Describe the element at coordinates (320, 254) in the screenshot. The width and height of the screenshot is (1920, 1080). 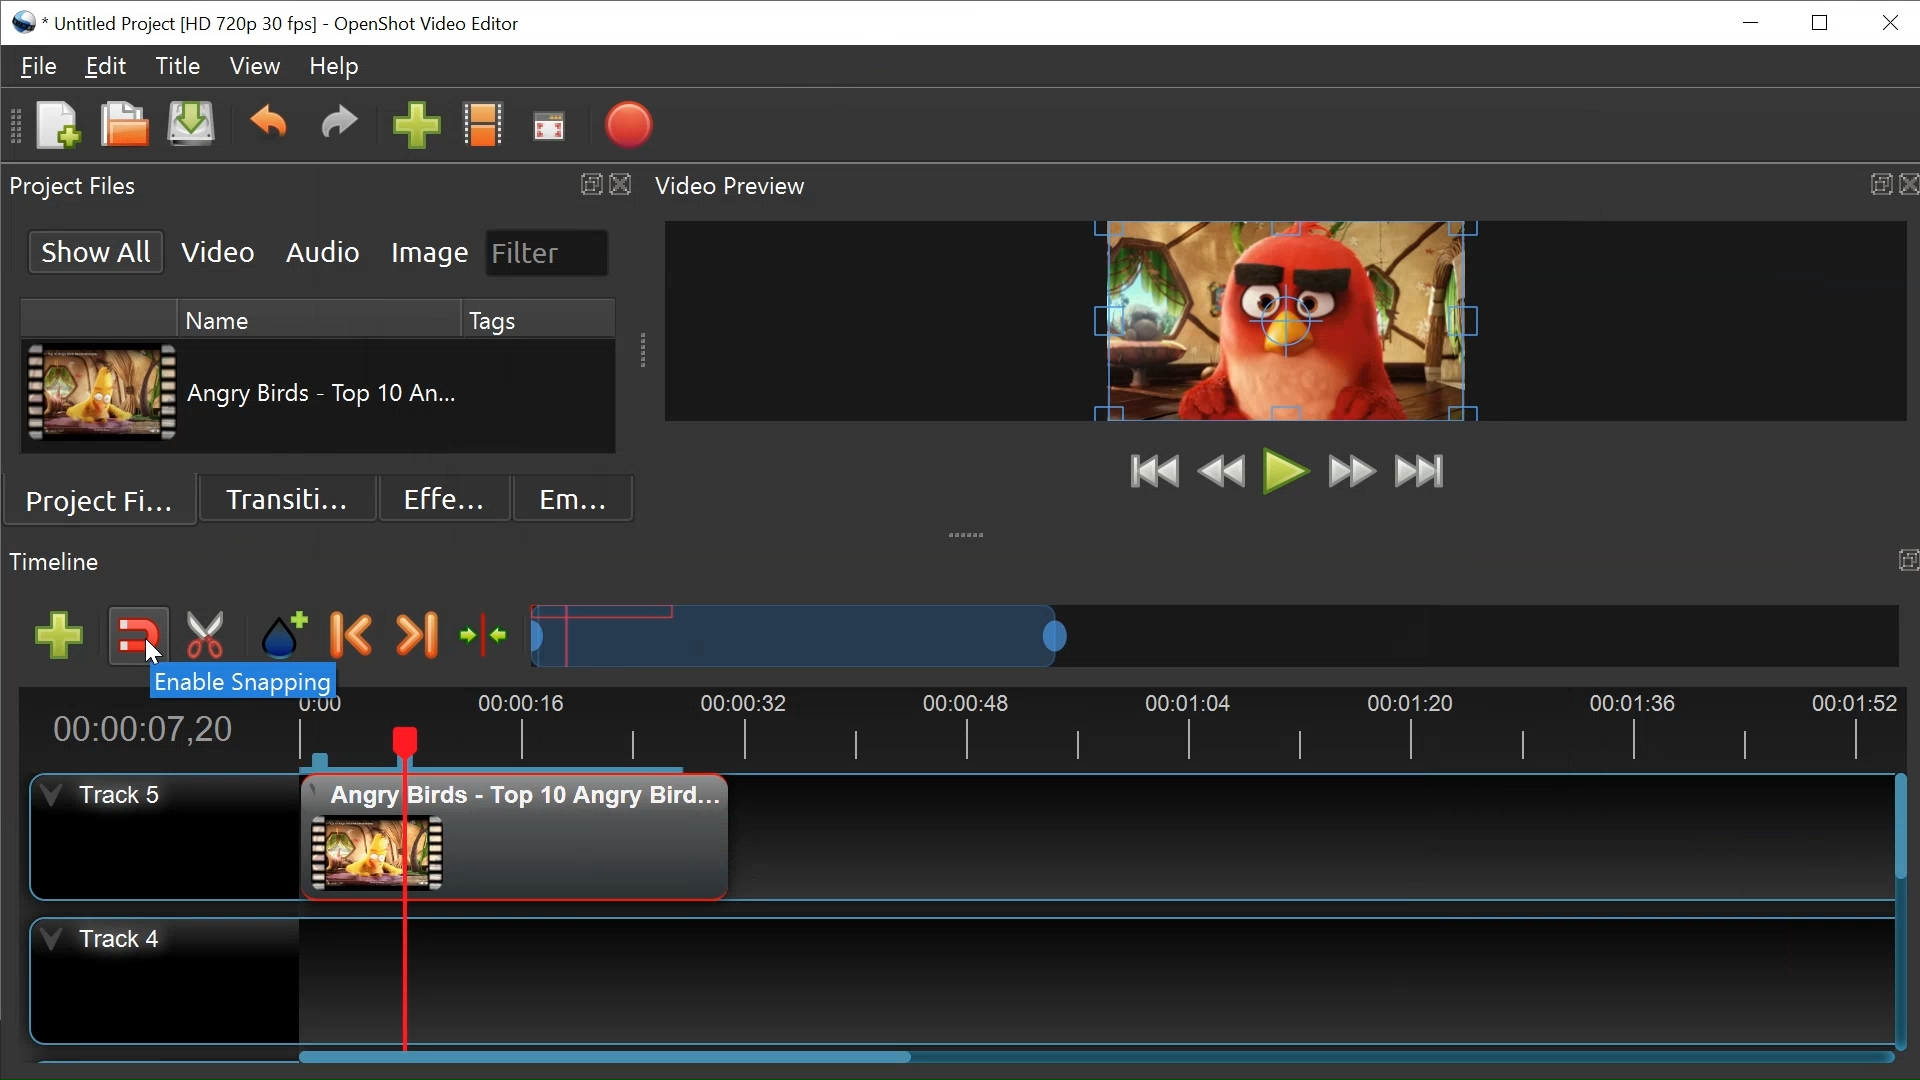
I see `Audio` at that location.